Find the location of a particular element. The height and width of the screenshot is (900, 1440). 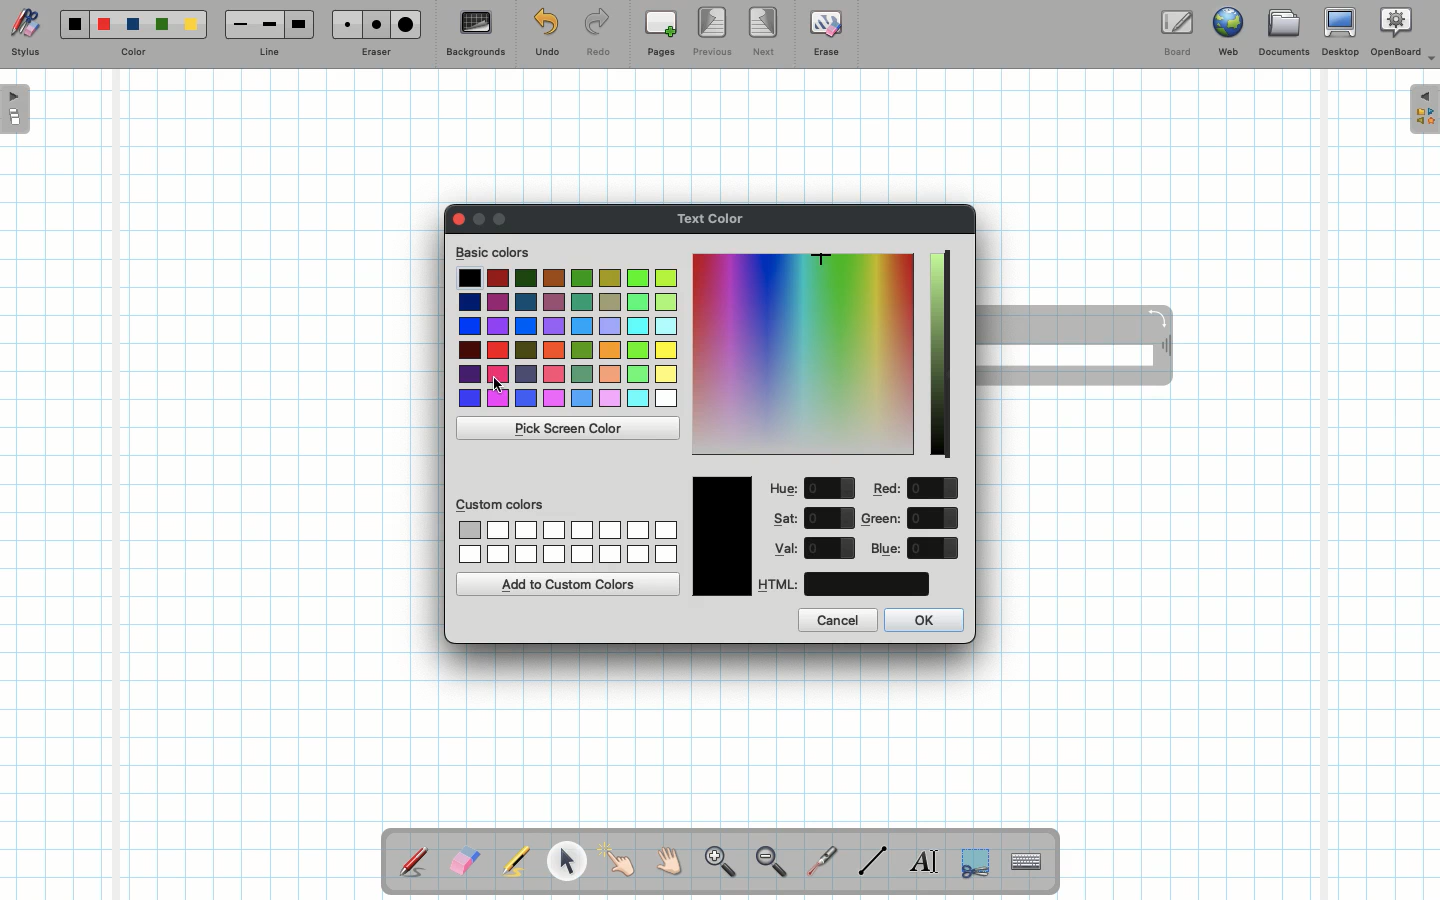

Text input is located at coordinates (1027, 856).